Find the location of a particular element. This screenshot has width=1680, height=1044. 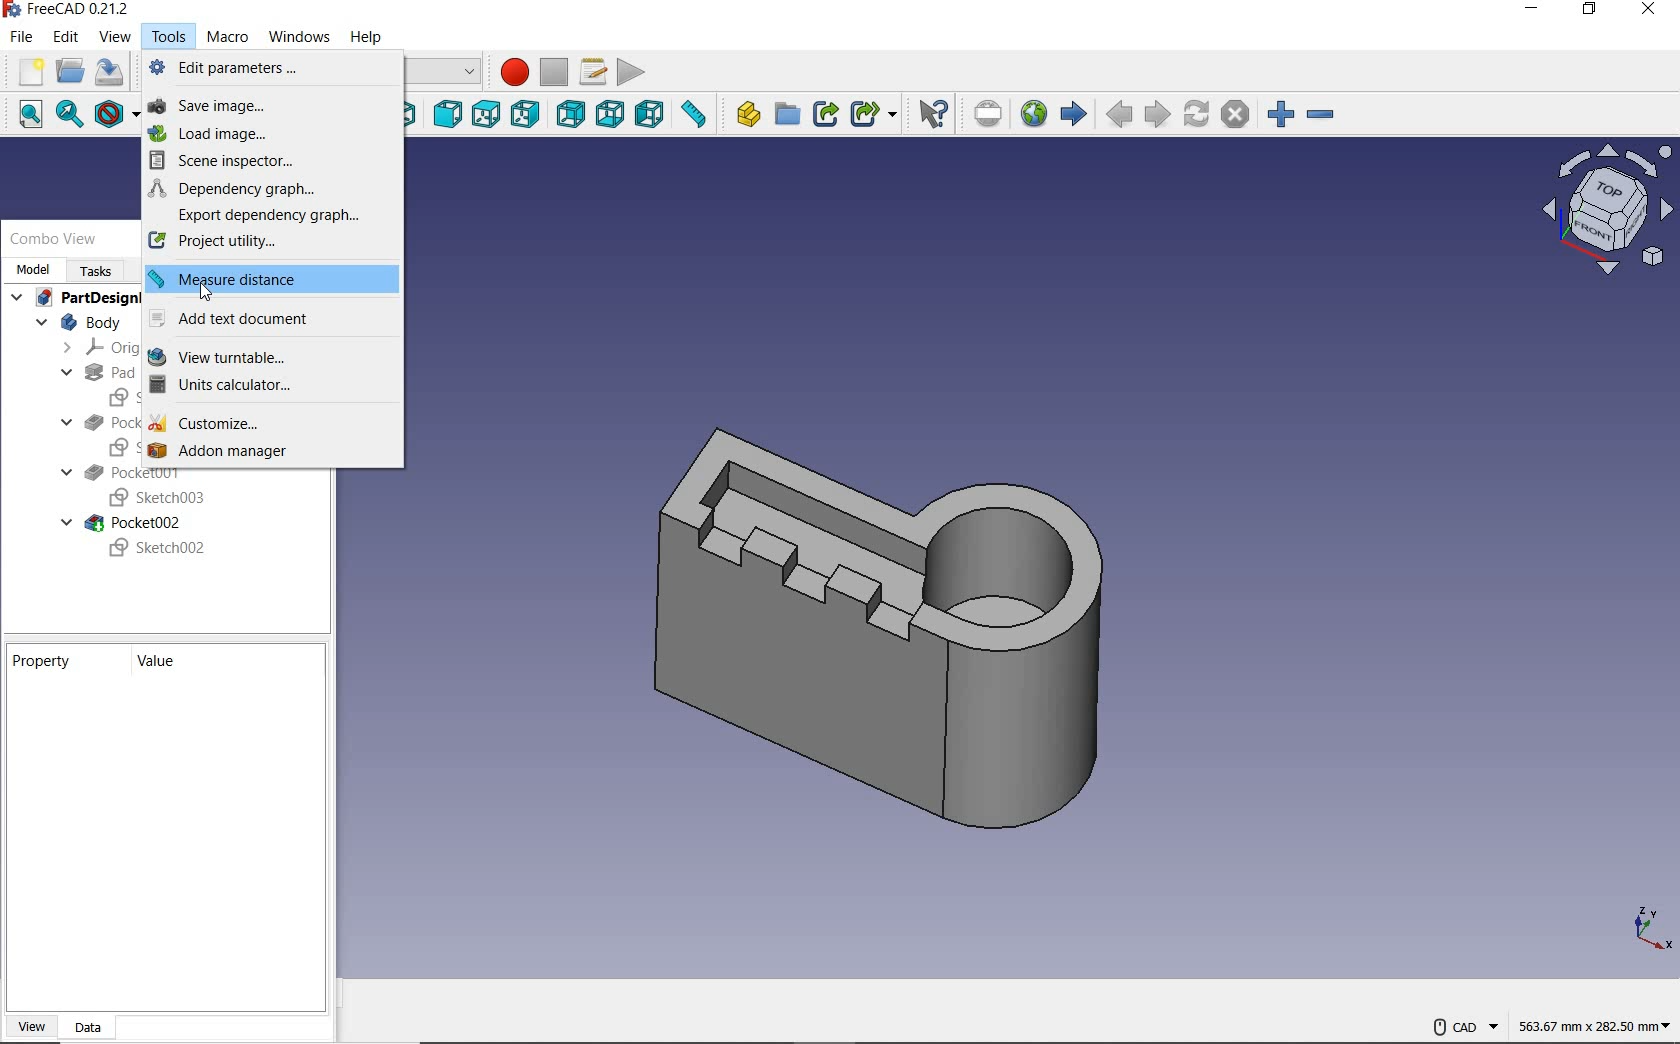

zoom out is located at coordinates (1321, 116).